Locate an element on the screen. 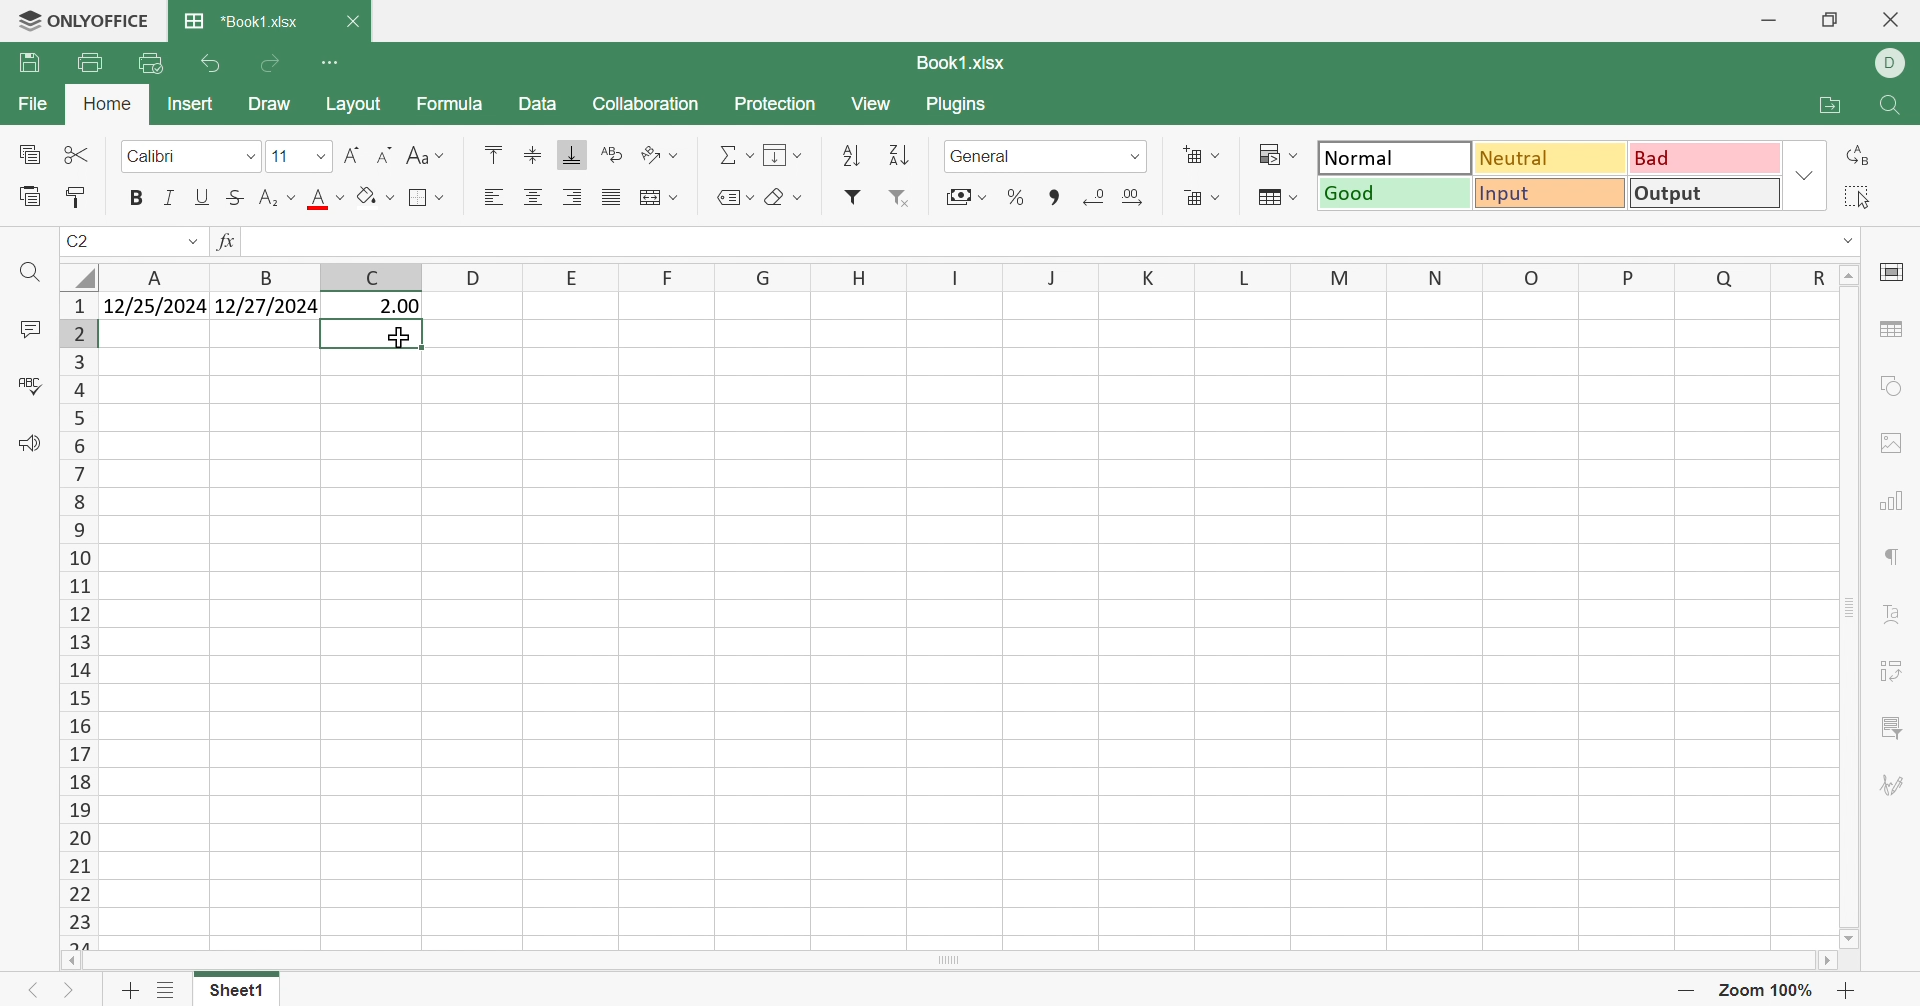  View is located at coordinates (869, 105).